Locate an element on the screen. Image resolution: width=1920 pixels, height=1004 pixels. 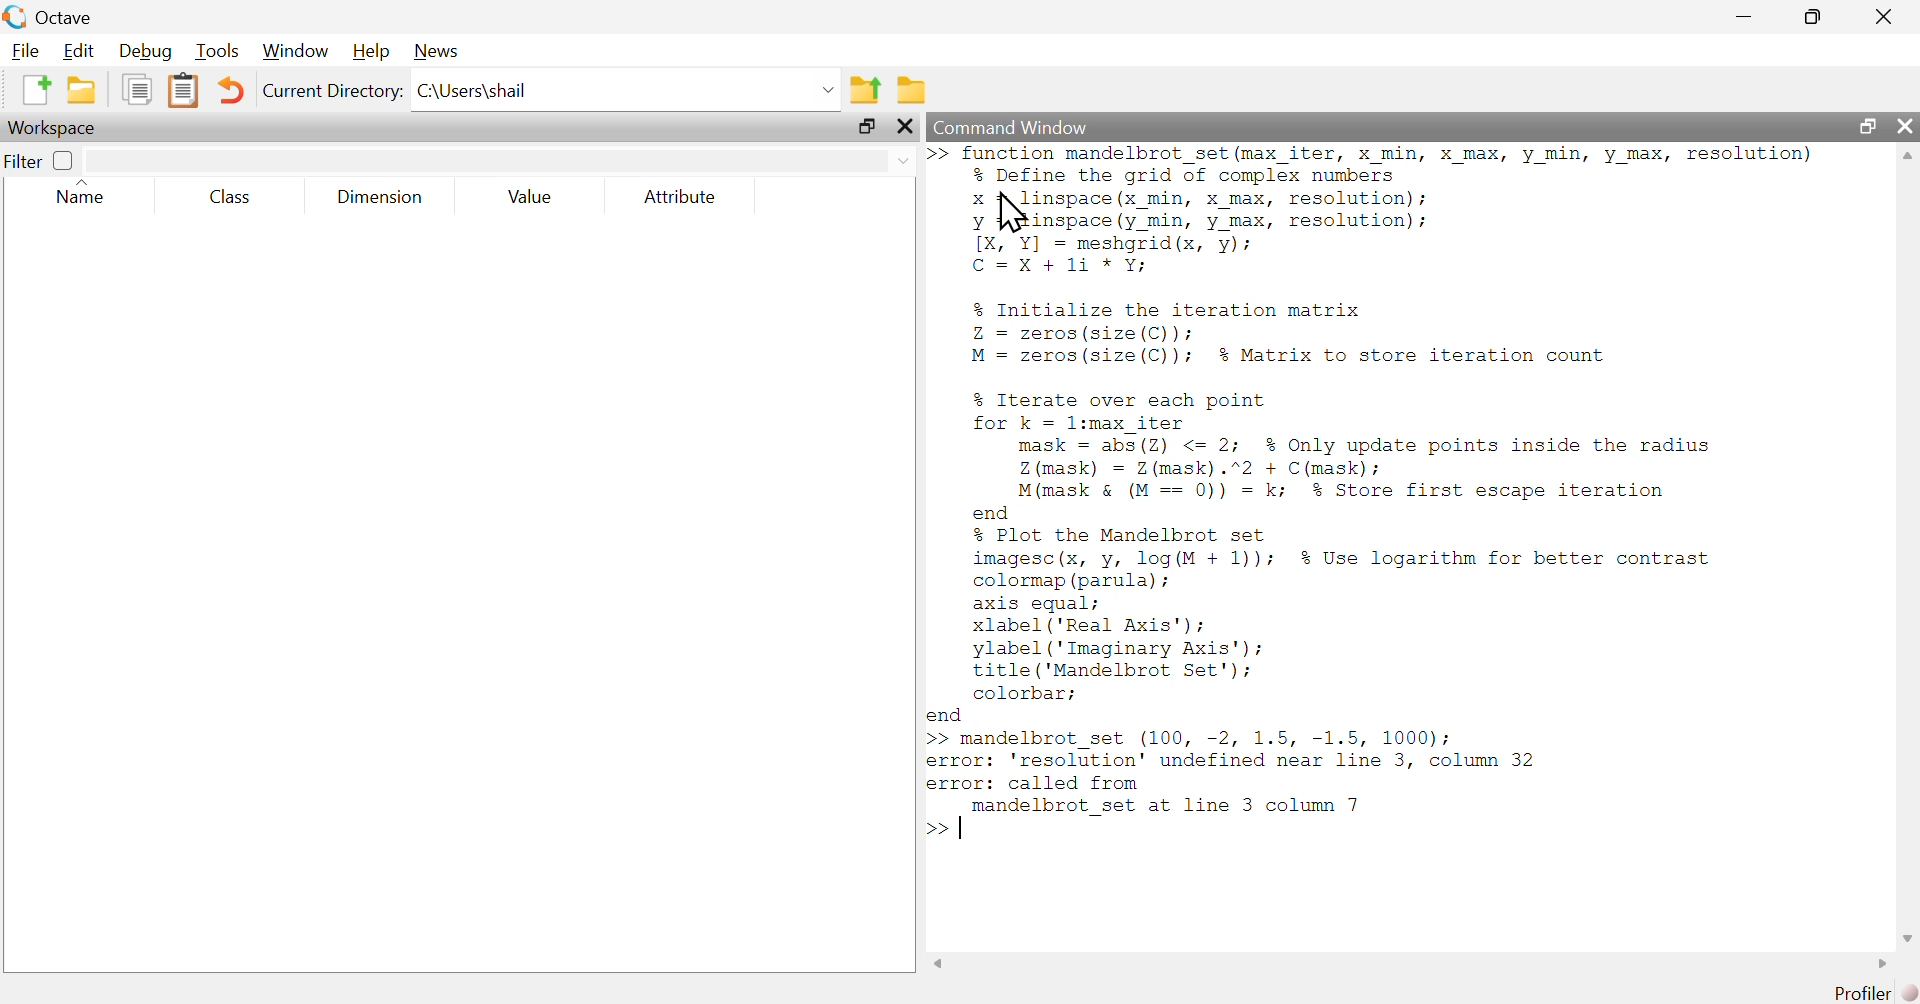
Attribute is located at coordinates (682, 198).